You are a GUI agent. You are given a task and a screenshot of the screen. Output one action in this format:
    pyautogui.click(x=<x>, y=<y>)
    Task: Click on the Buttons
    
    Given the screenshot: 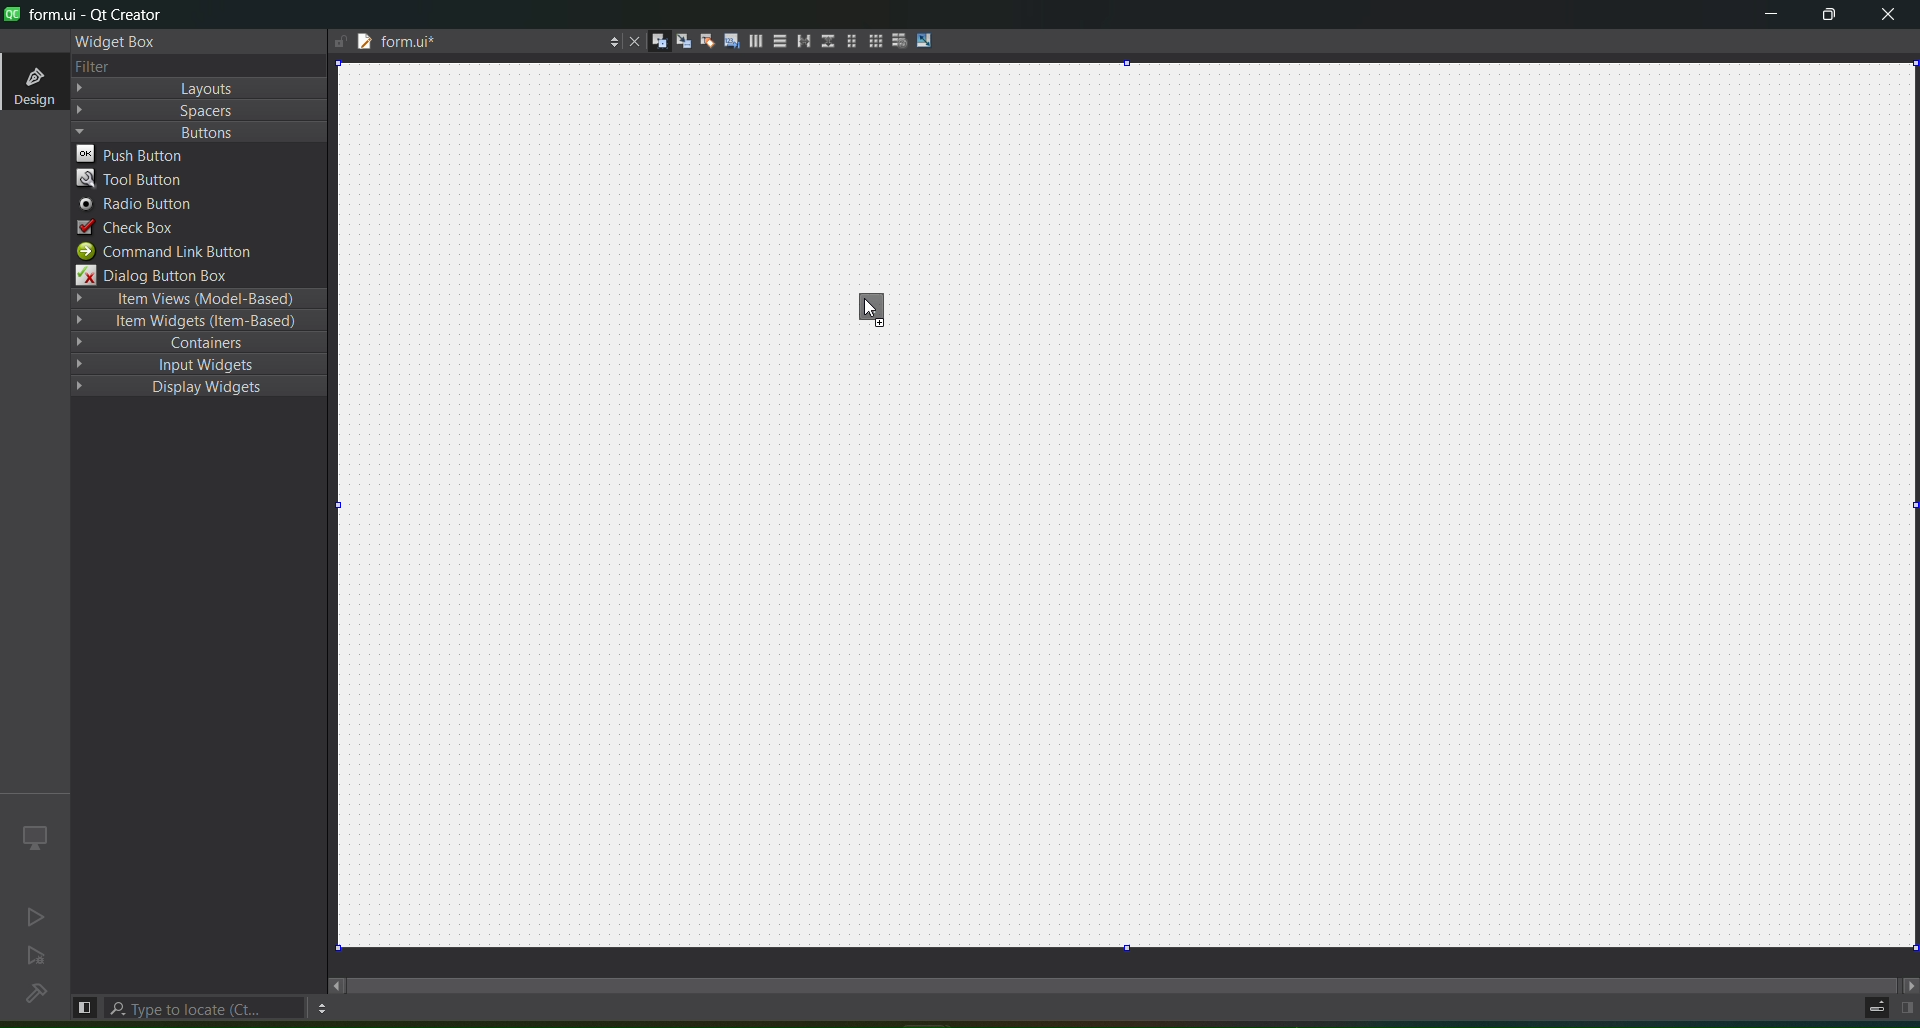 What is the action you would take?
    pyautogui.click(x=197, y=132)
    